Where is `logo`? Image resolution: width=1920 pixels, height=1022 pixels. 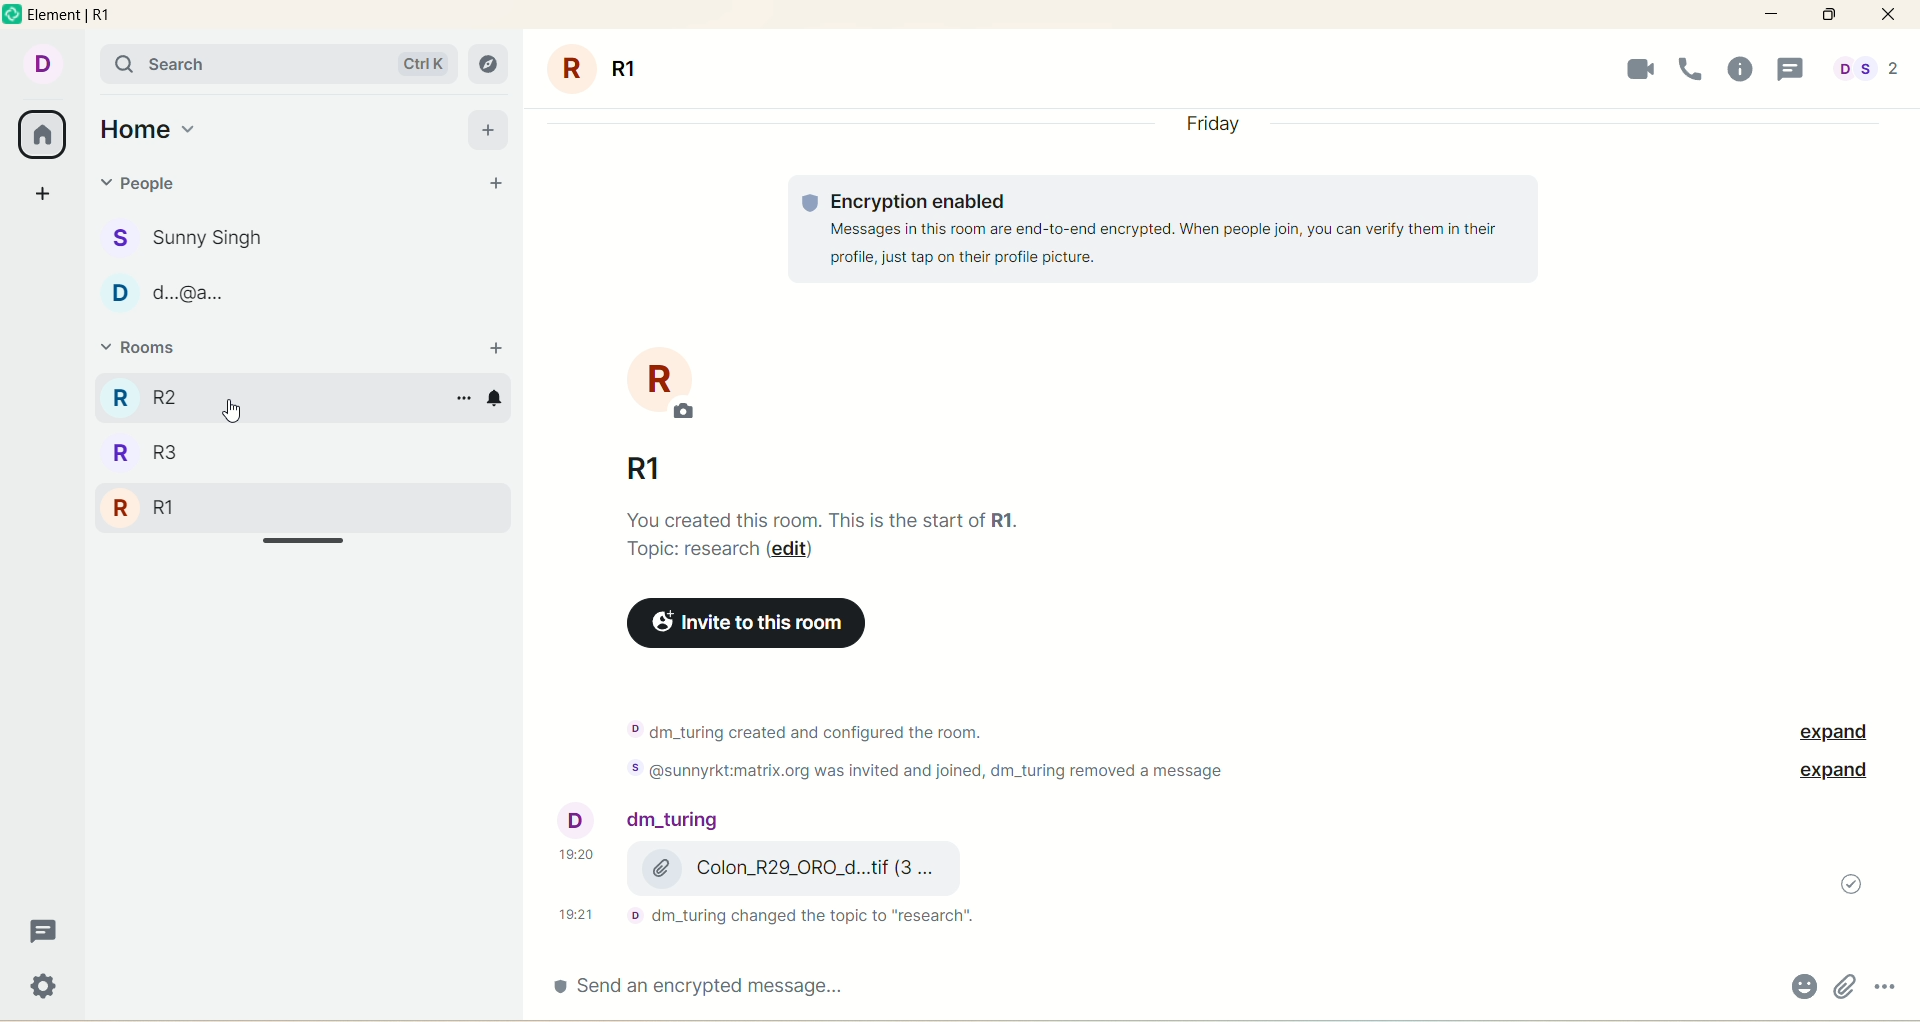 logo is located at coordinates (14, 18).